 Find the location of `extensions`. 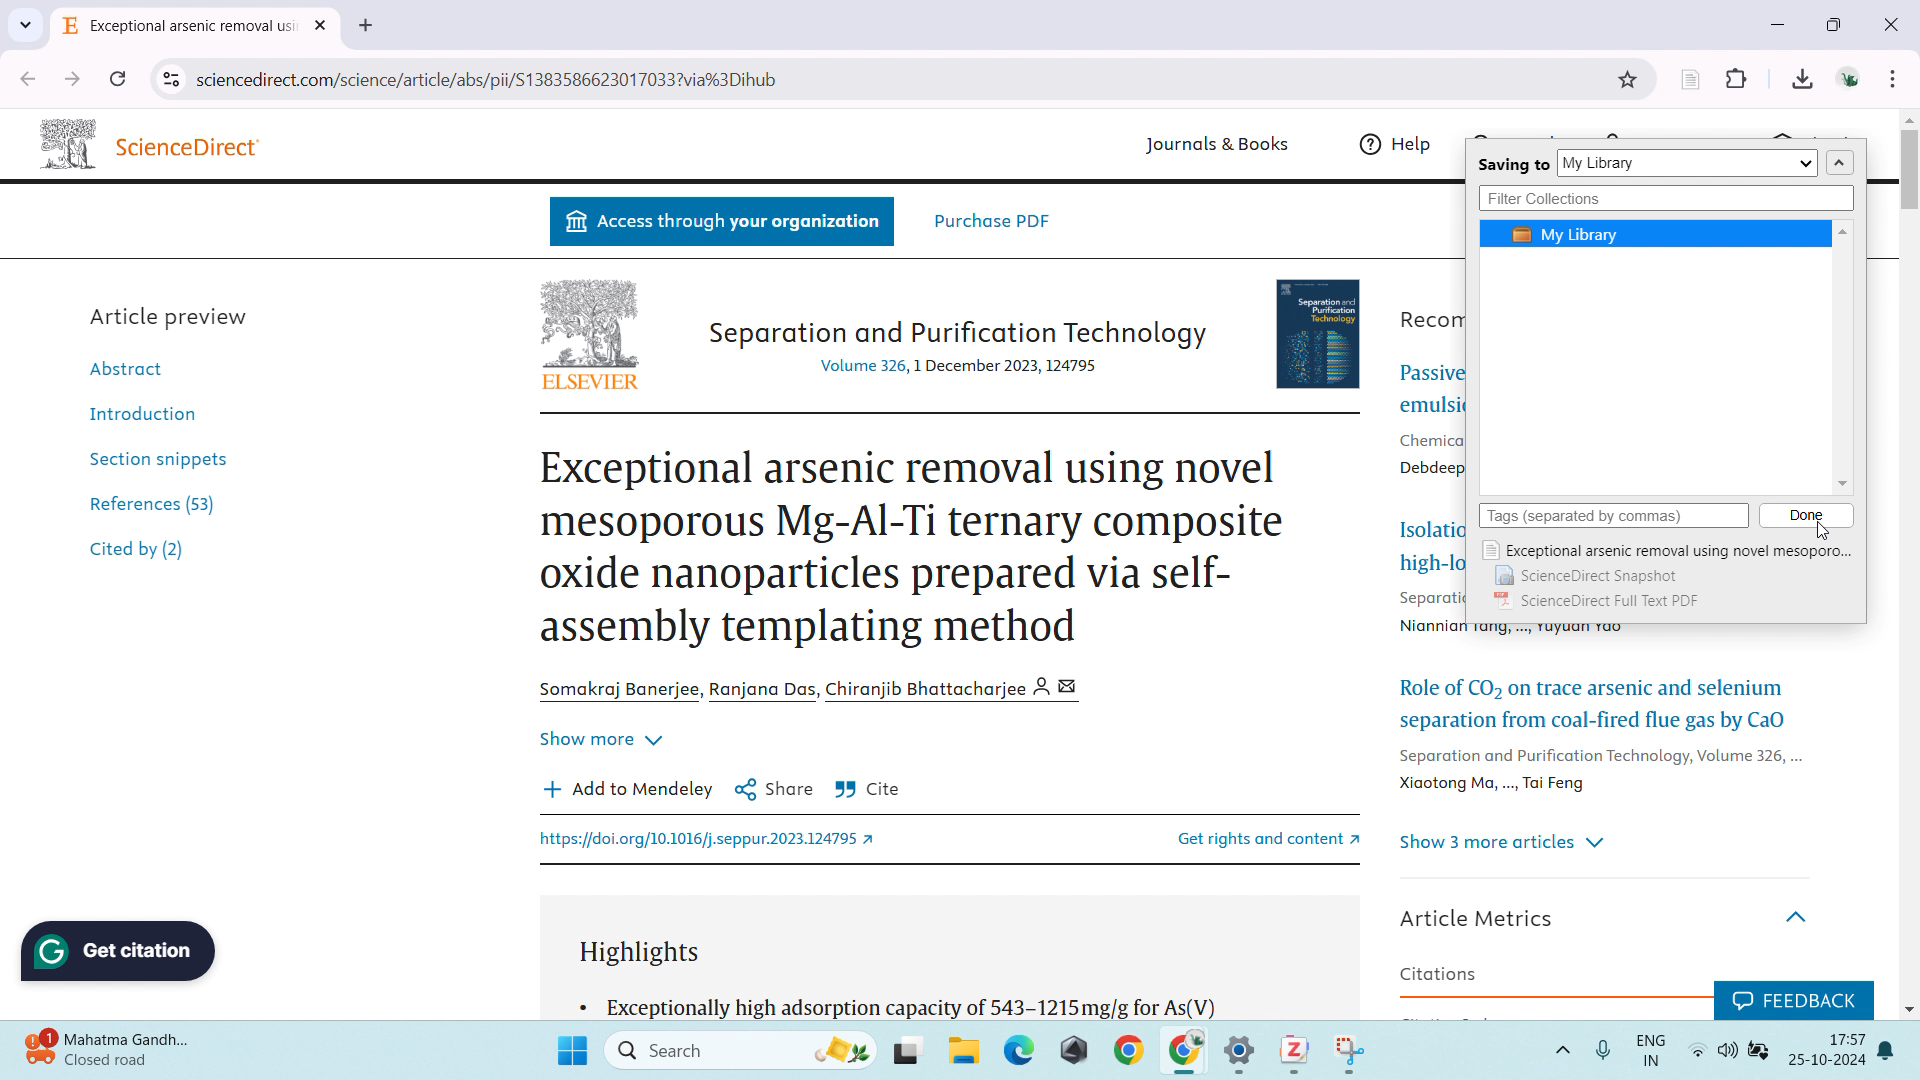

extensions is located at coordinates (1737, 76).